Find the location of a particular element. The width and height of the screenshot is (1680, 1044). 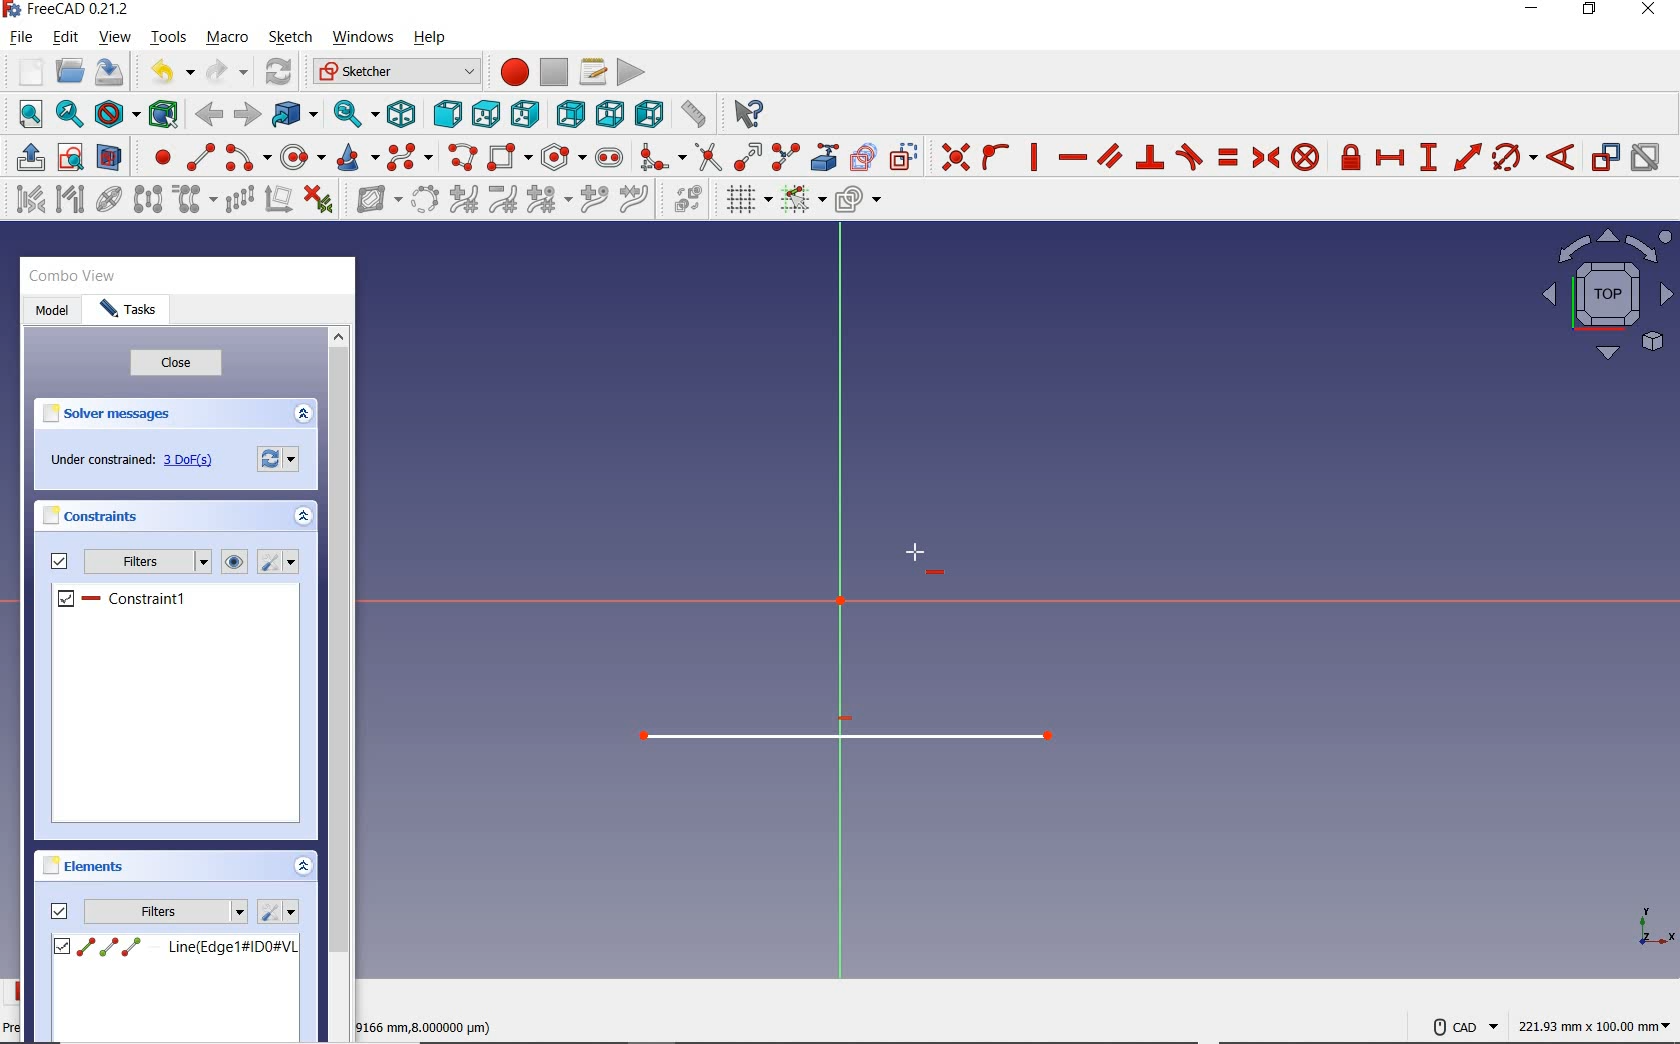

COMBO VIEW is located at coordinates (76, 277).